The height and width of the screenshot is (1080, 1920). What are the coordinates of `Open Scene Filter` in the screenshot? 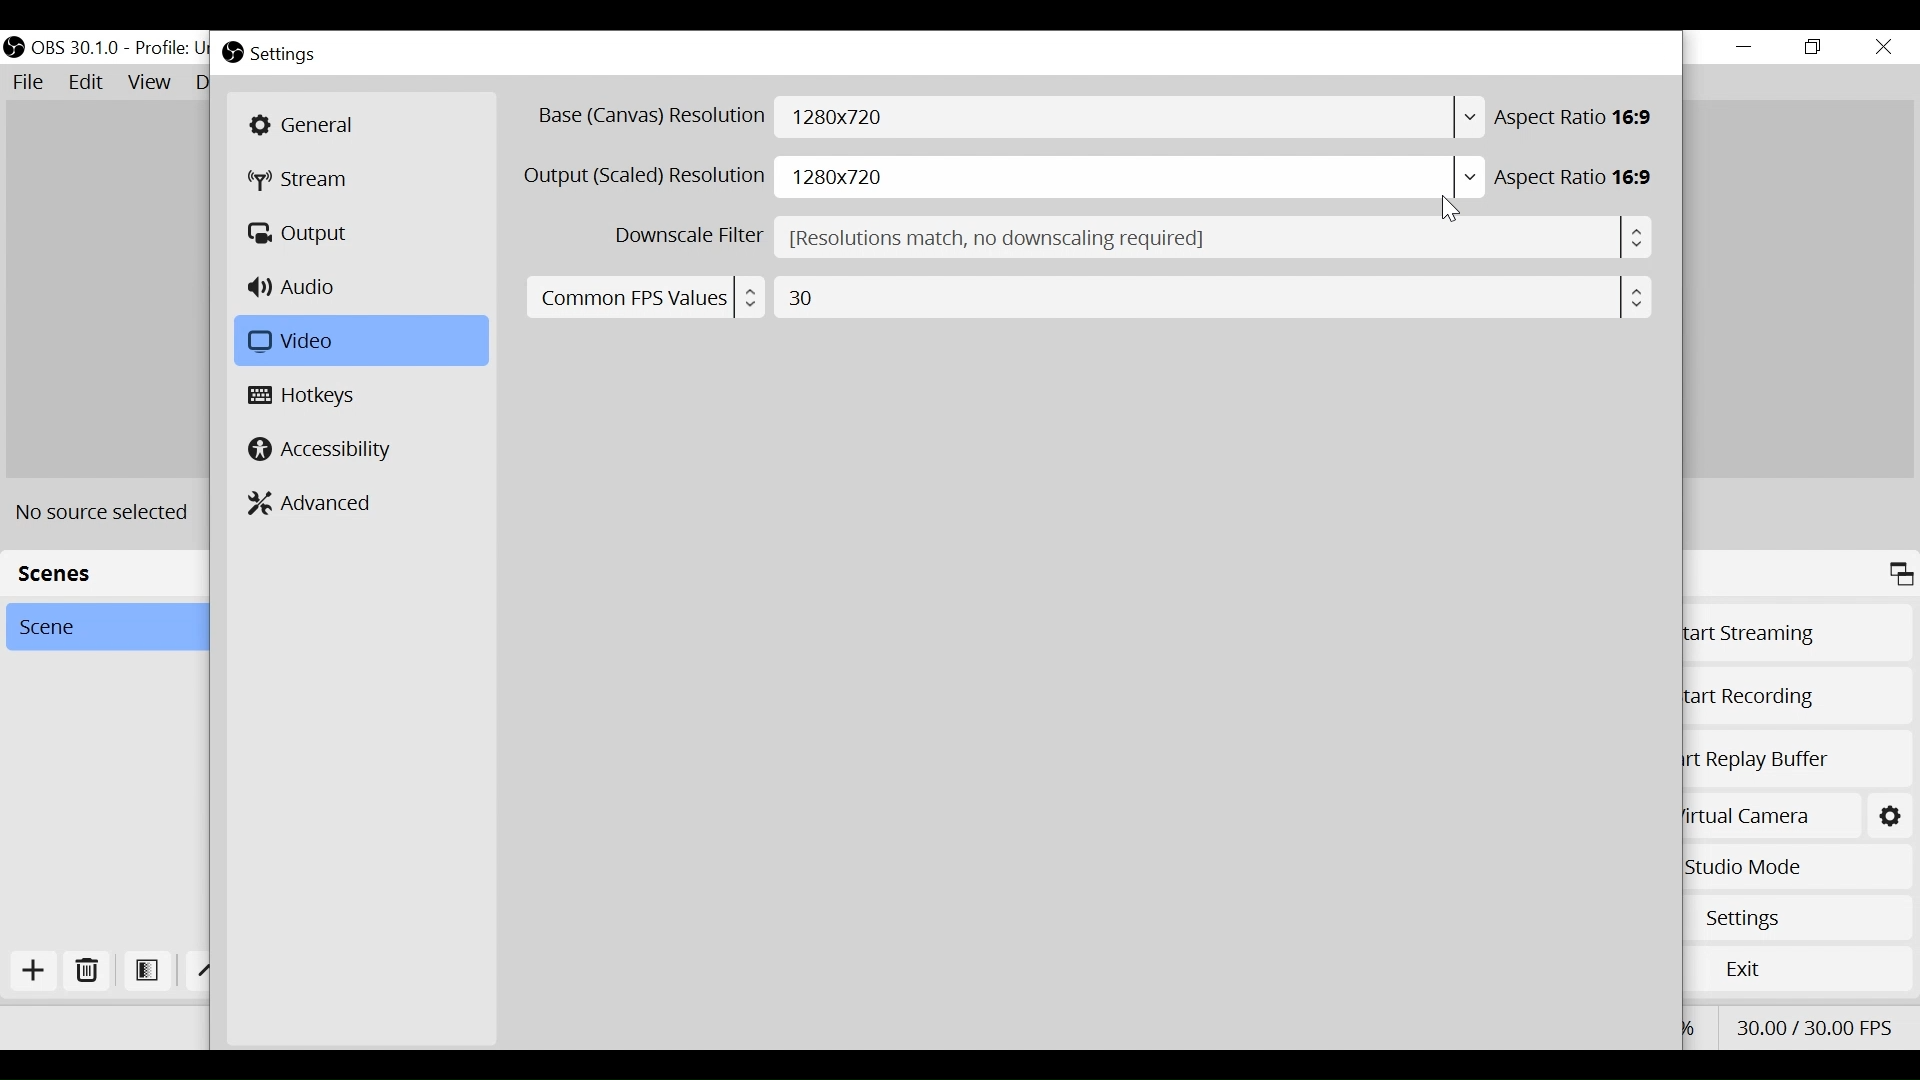 It's located at (147, 972).